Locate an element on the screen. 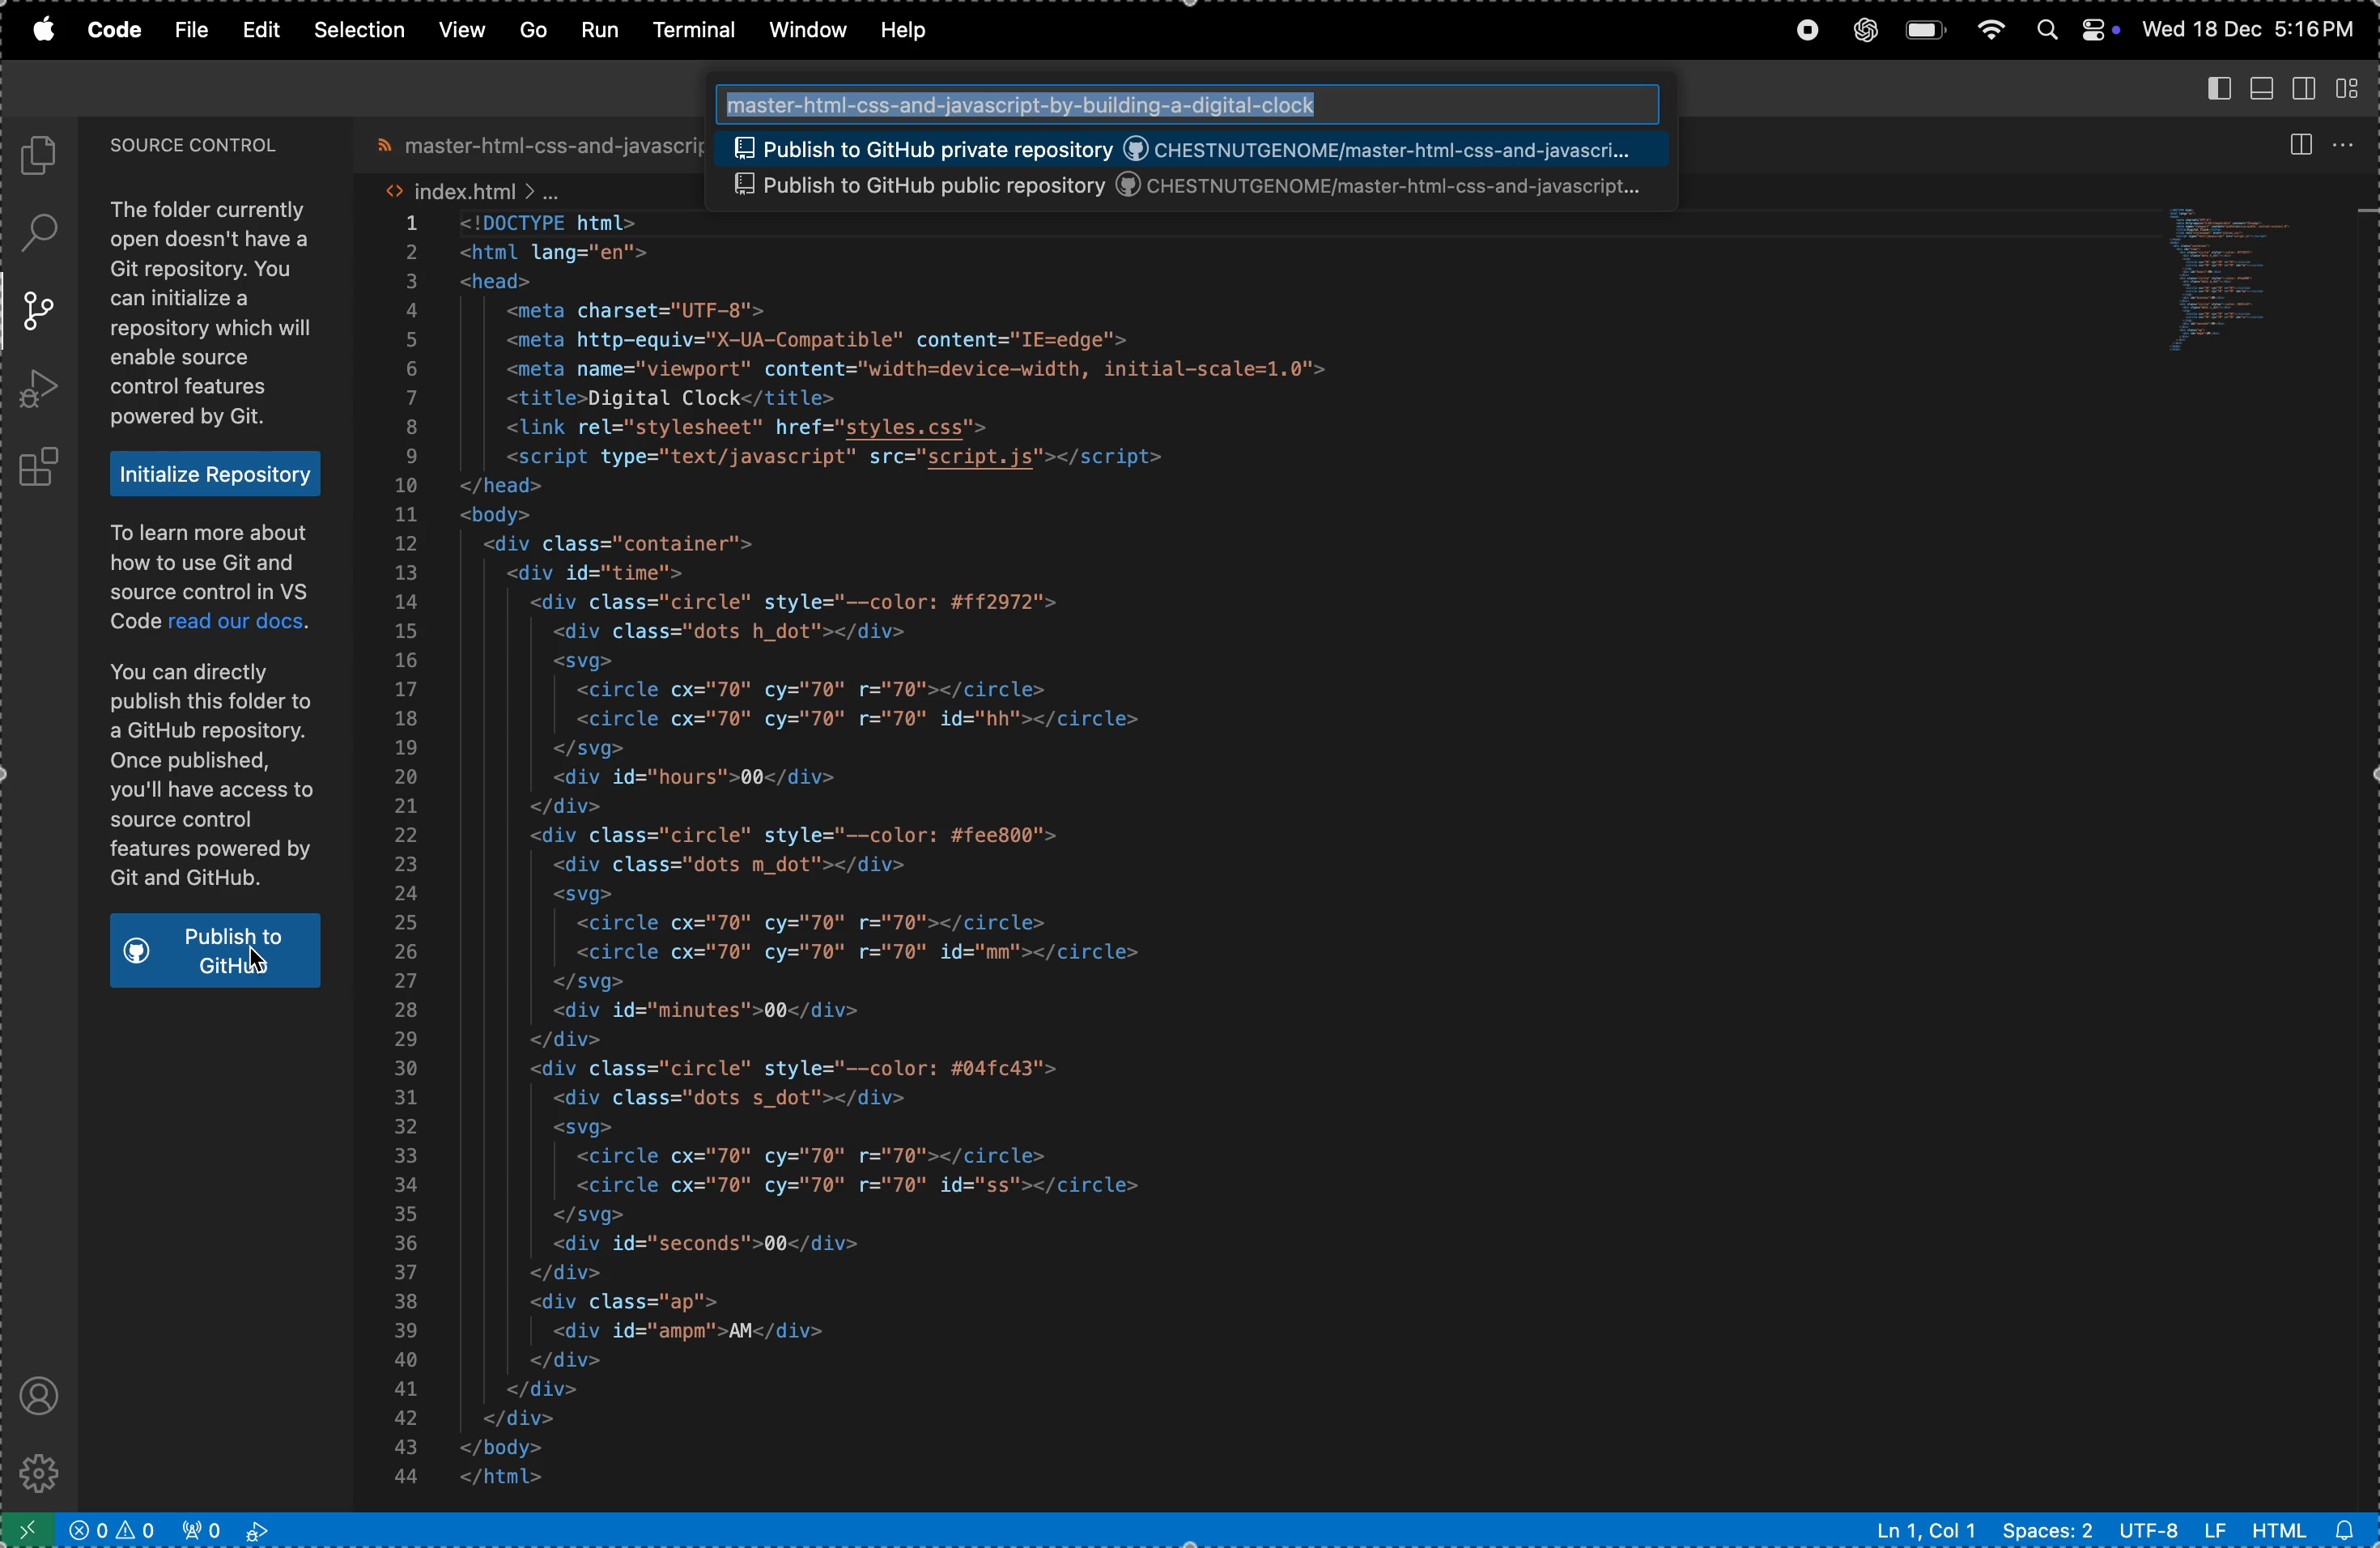 This screenshot has height=1548, width=2380. </div> is located at coordinates (570, 1039).